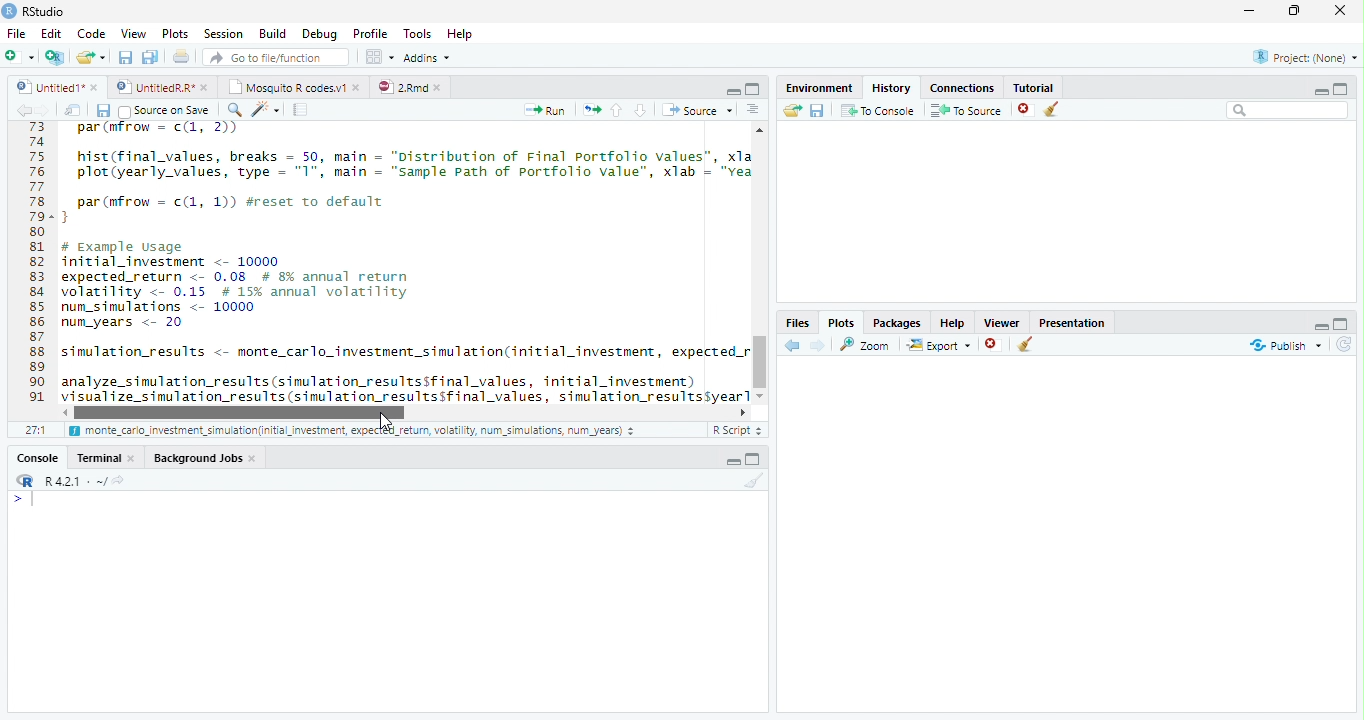 The height and width of the screenshot is (720, 1364). What do you see at coordinates (896, 321) in the screenshot?
I see `Packages` at bounding box center [896, 321].